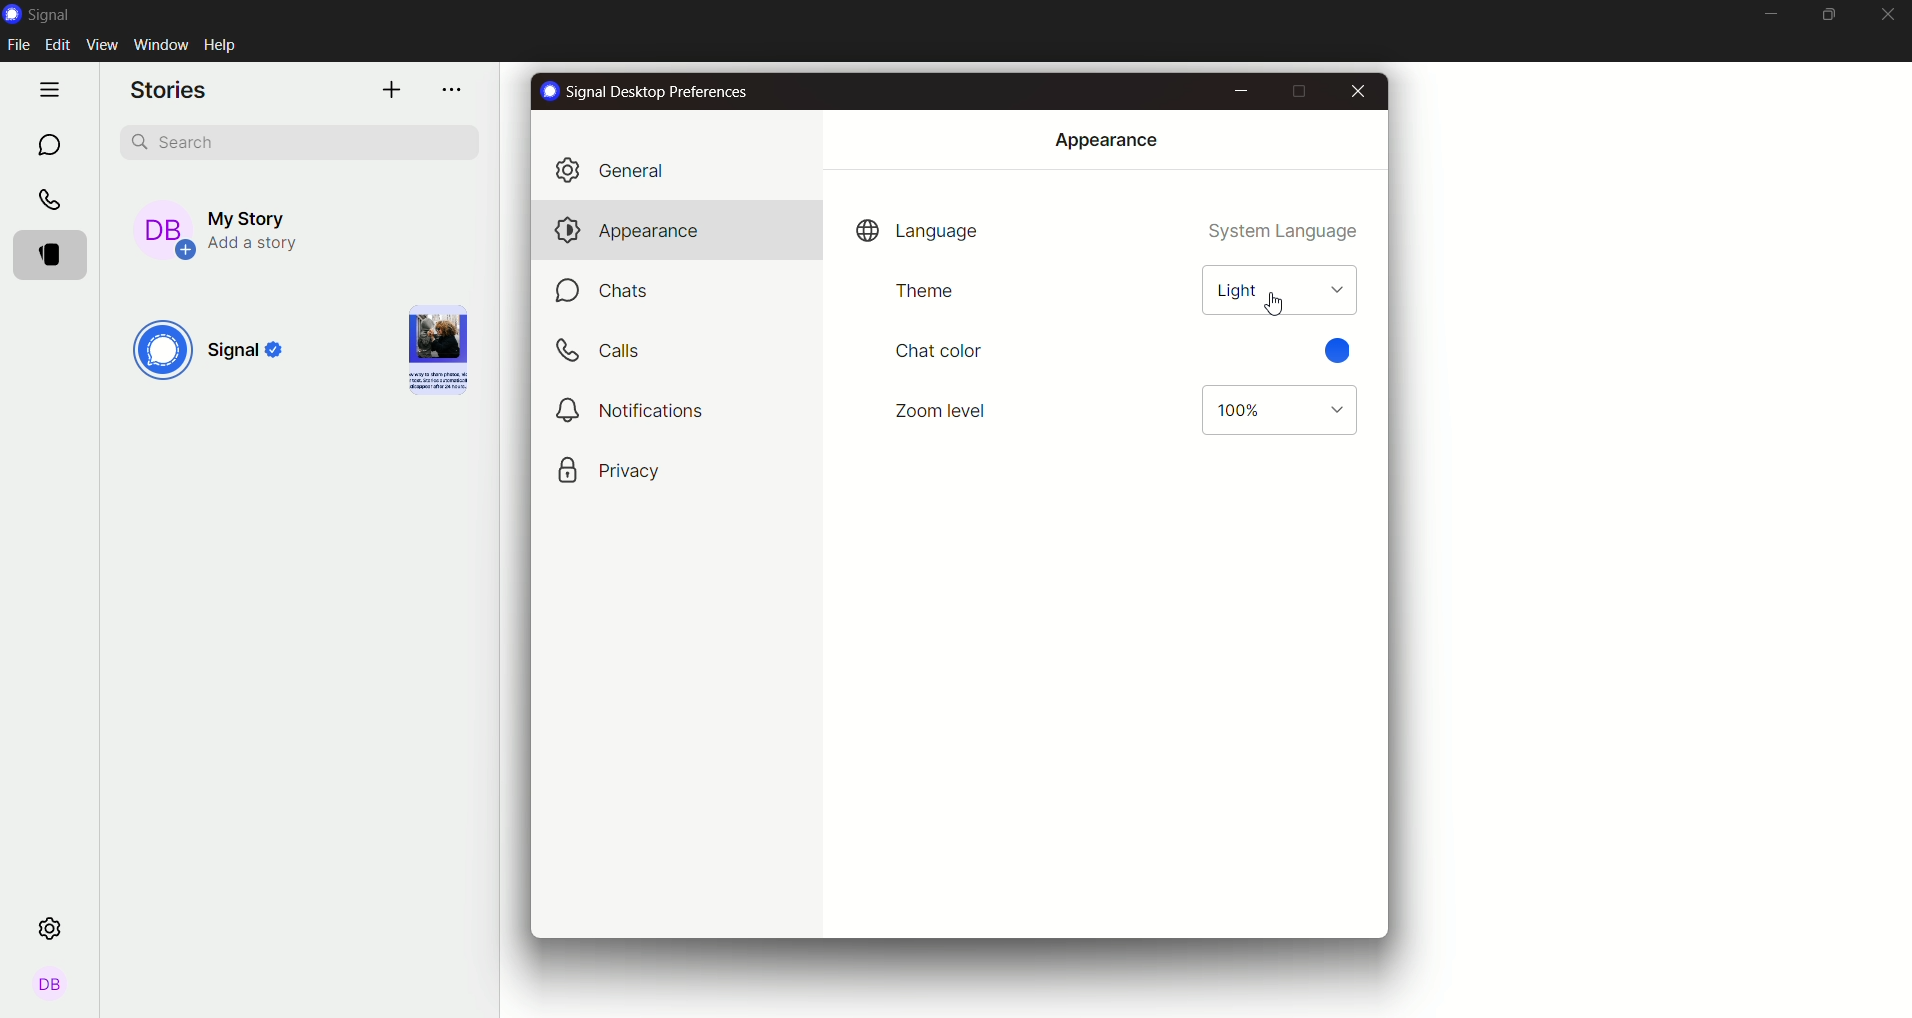  Describe the element at coordinates (53, 88) in the screenshot. I see `hide tabs` at that location.